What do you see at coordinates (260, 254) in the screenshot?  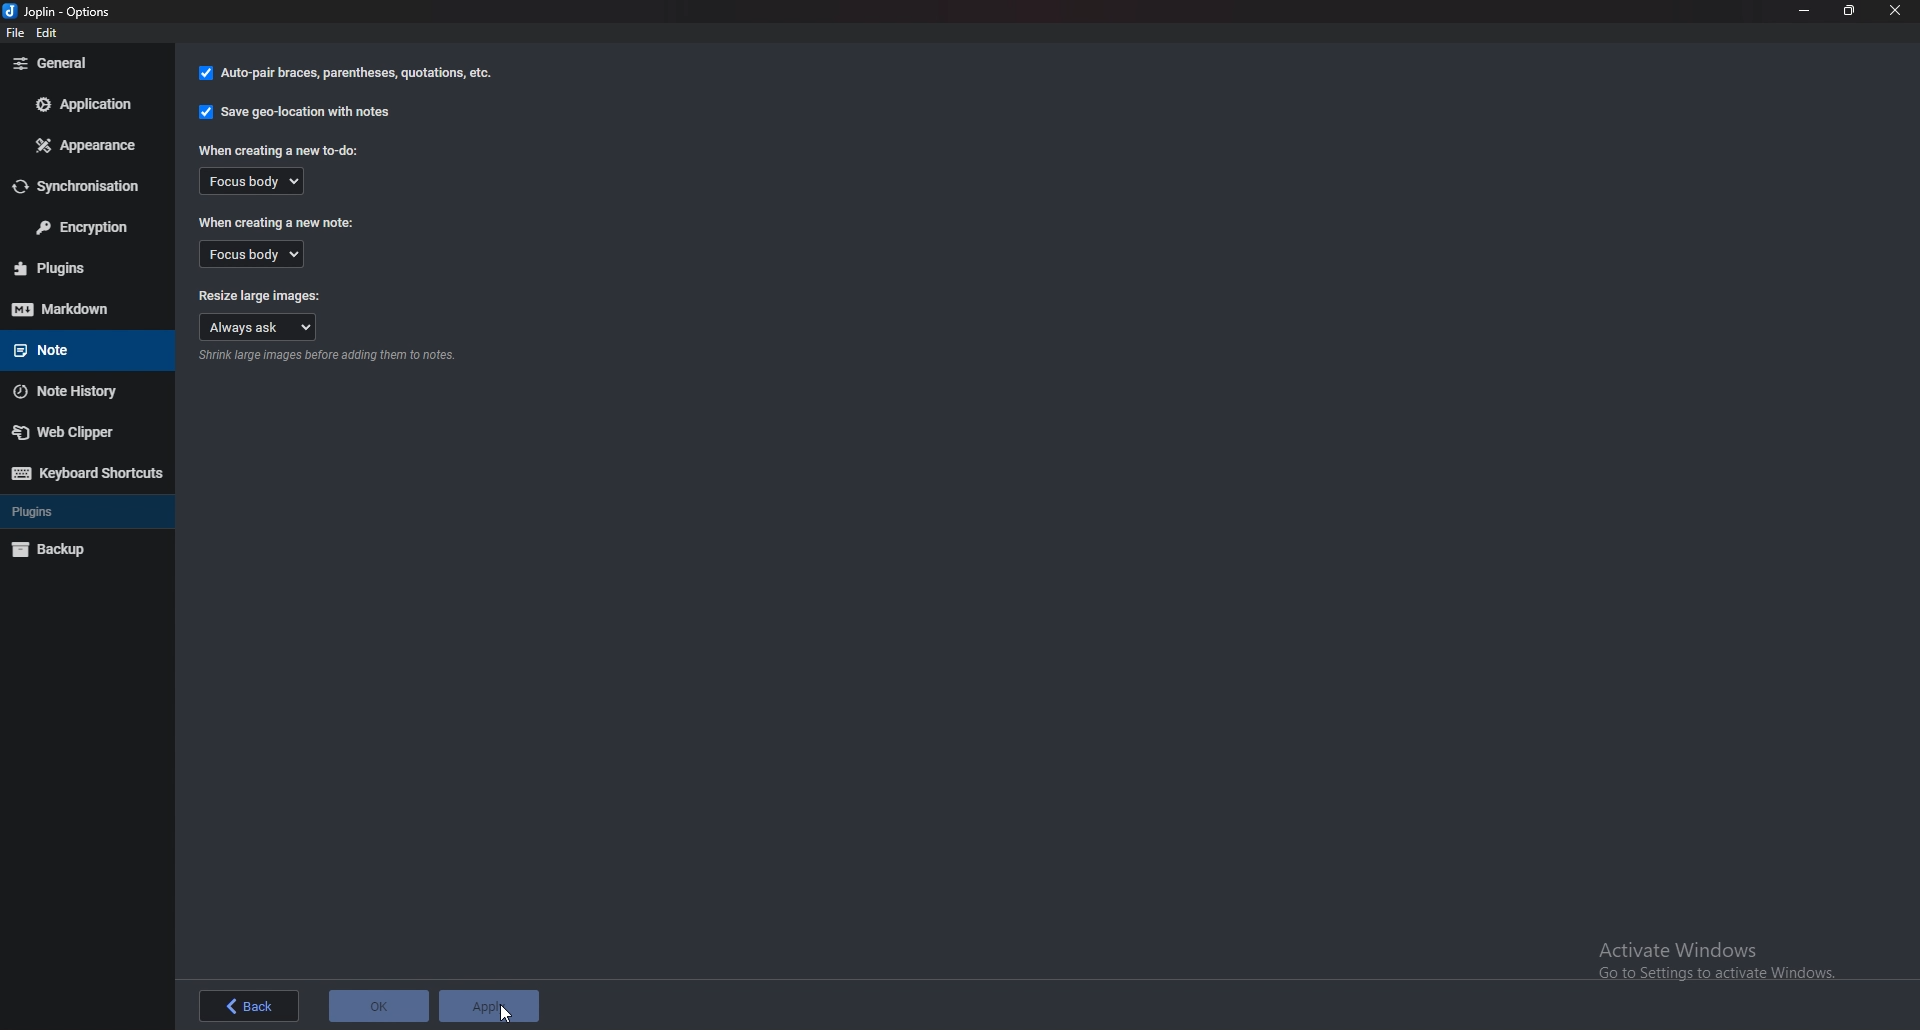 I see `Focus body` at bounding box center [260, 254].